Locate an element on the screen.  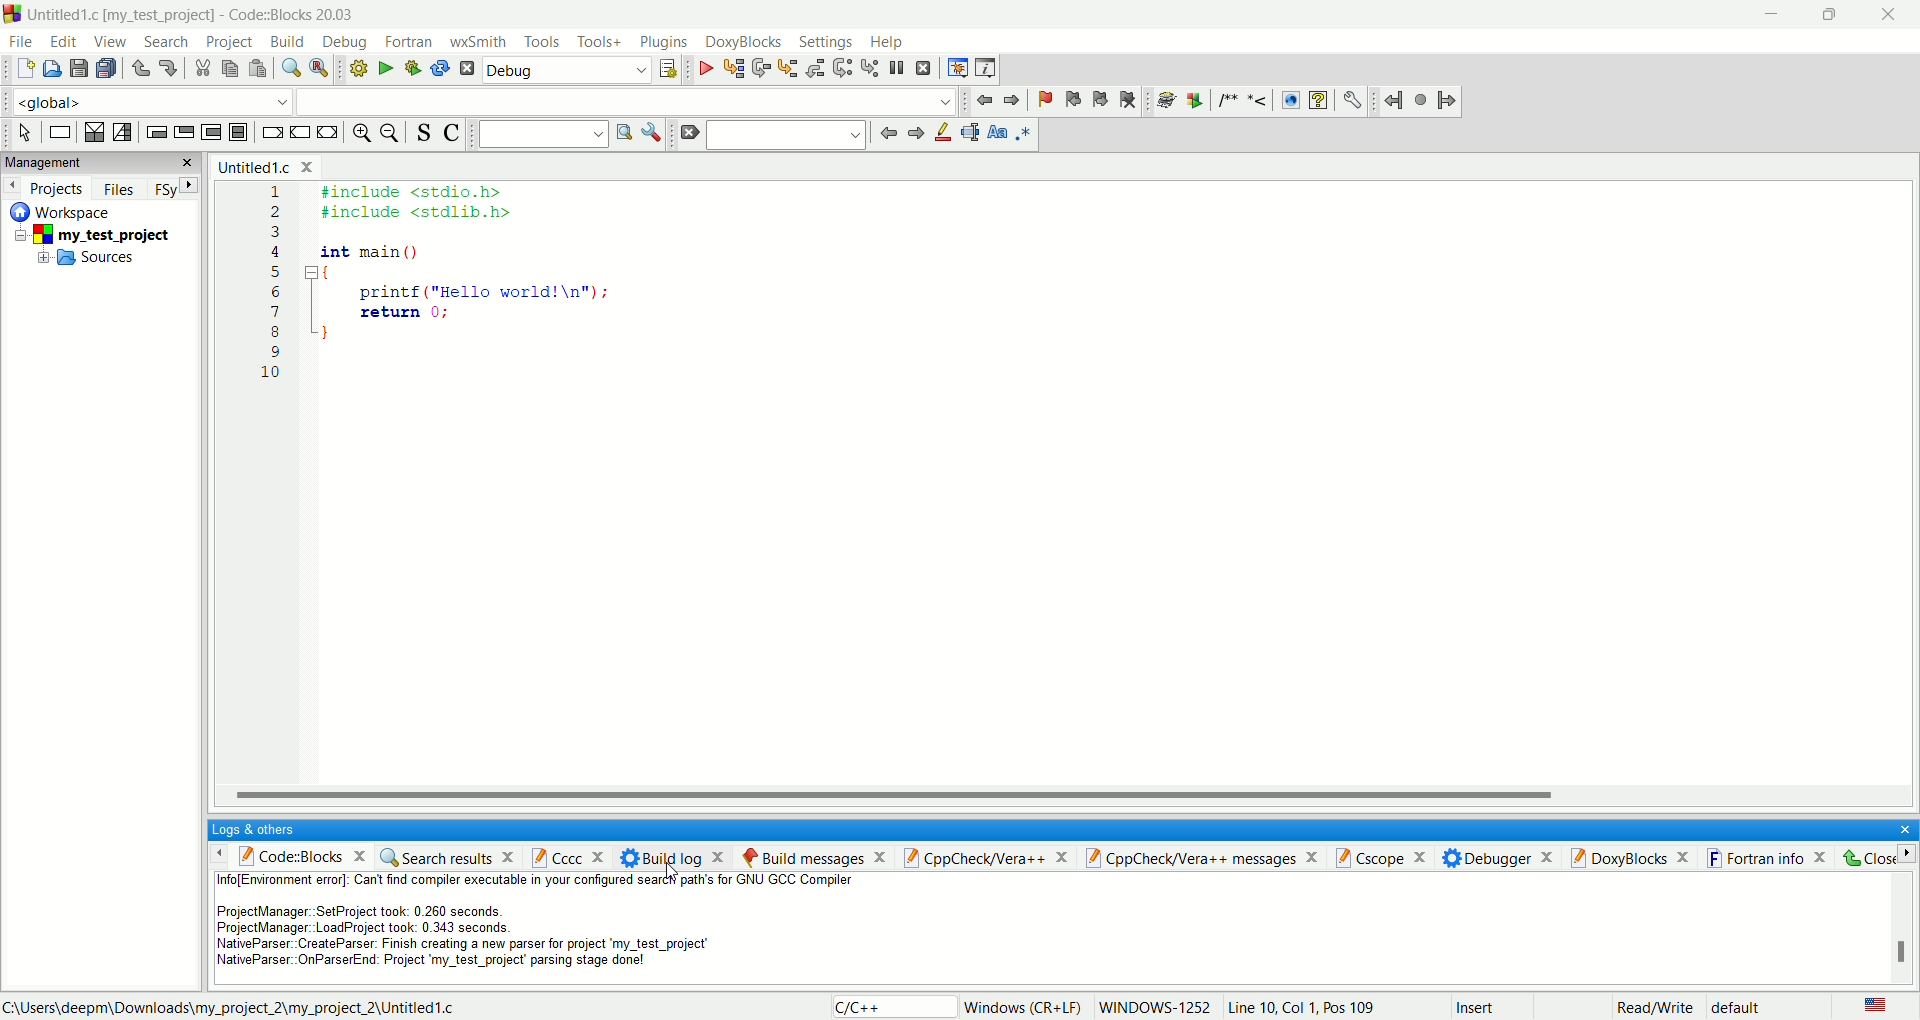
stop debugger is located at coordinates (924, 68).